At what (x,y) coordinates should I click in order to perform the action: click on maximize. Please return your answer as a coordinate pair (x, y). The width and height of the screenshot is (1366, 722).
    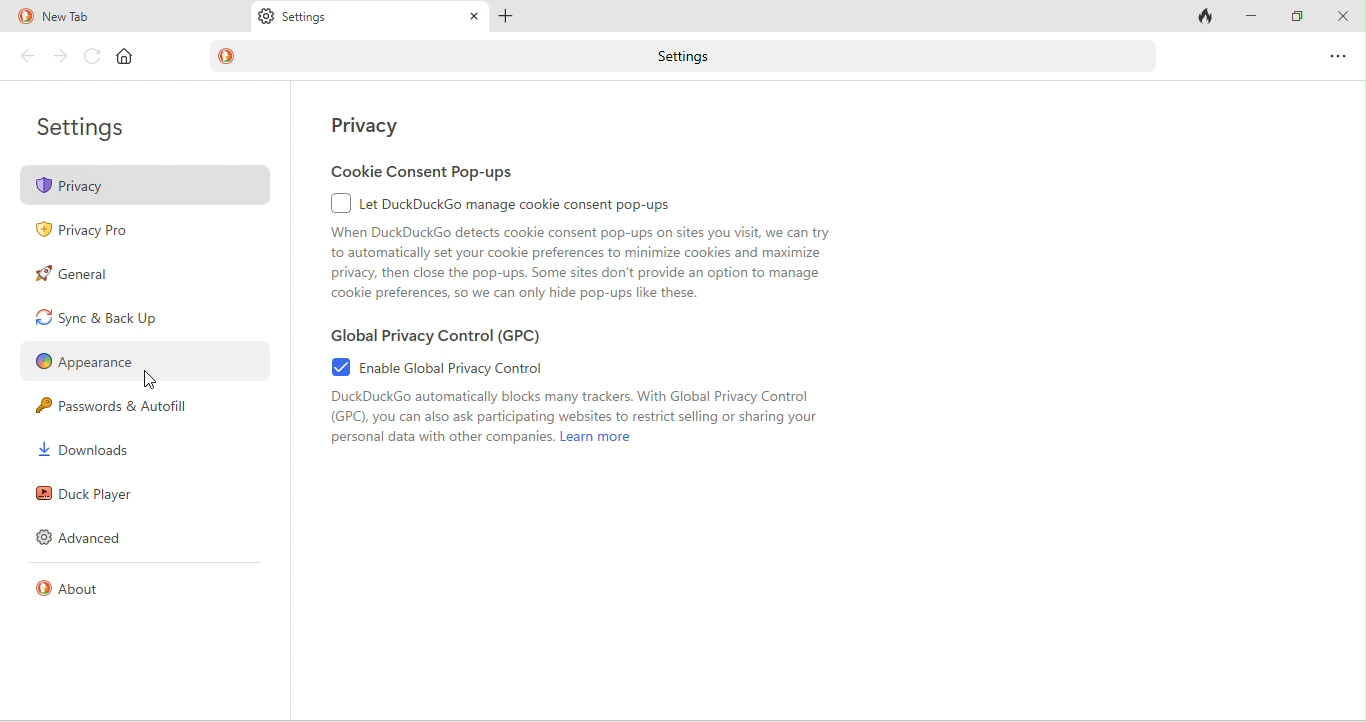
    Looking at the image, I should click on (1296, 16).